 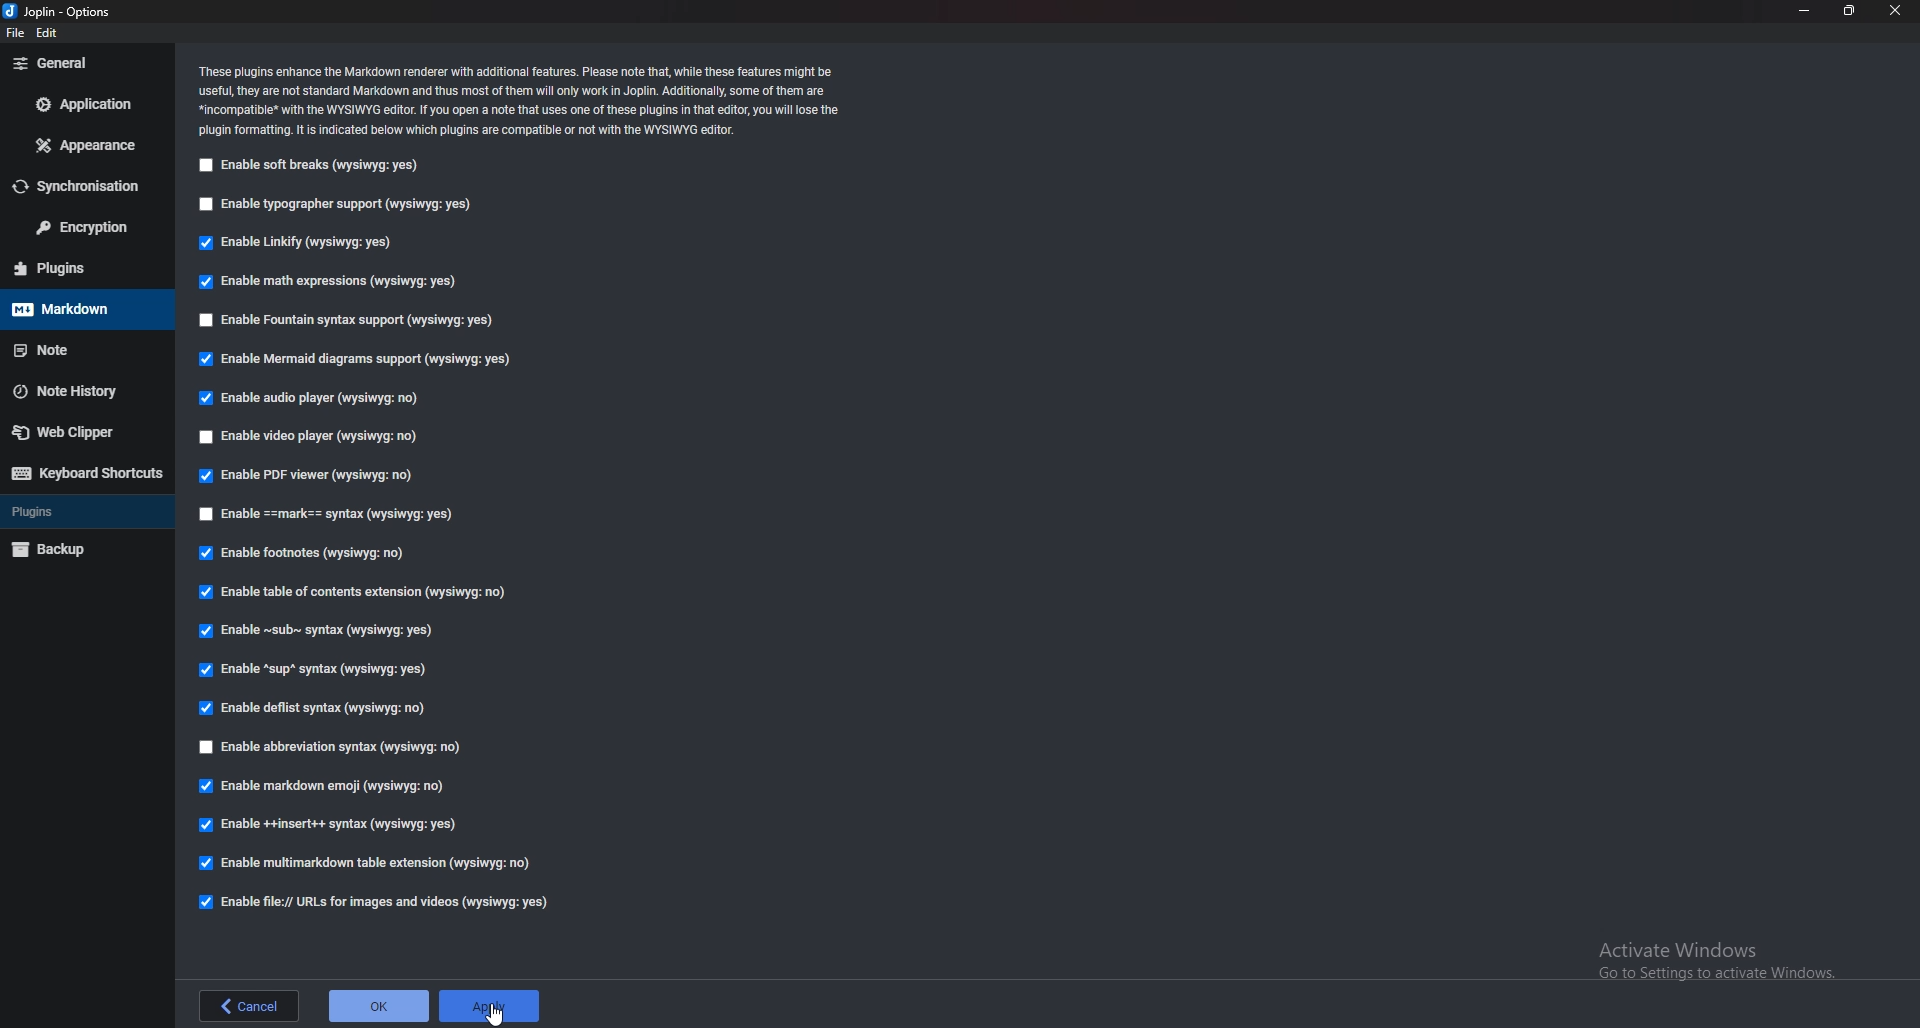 I want to click on Enable file urls for images and videos, so click(x=385, y=903).